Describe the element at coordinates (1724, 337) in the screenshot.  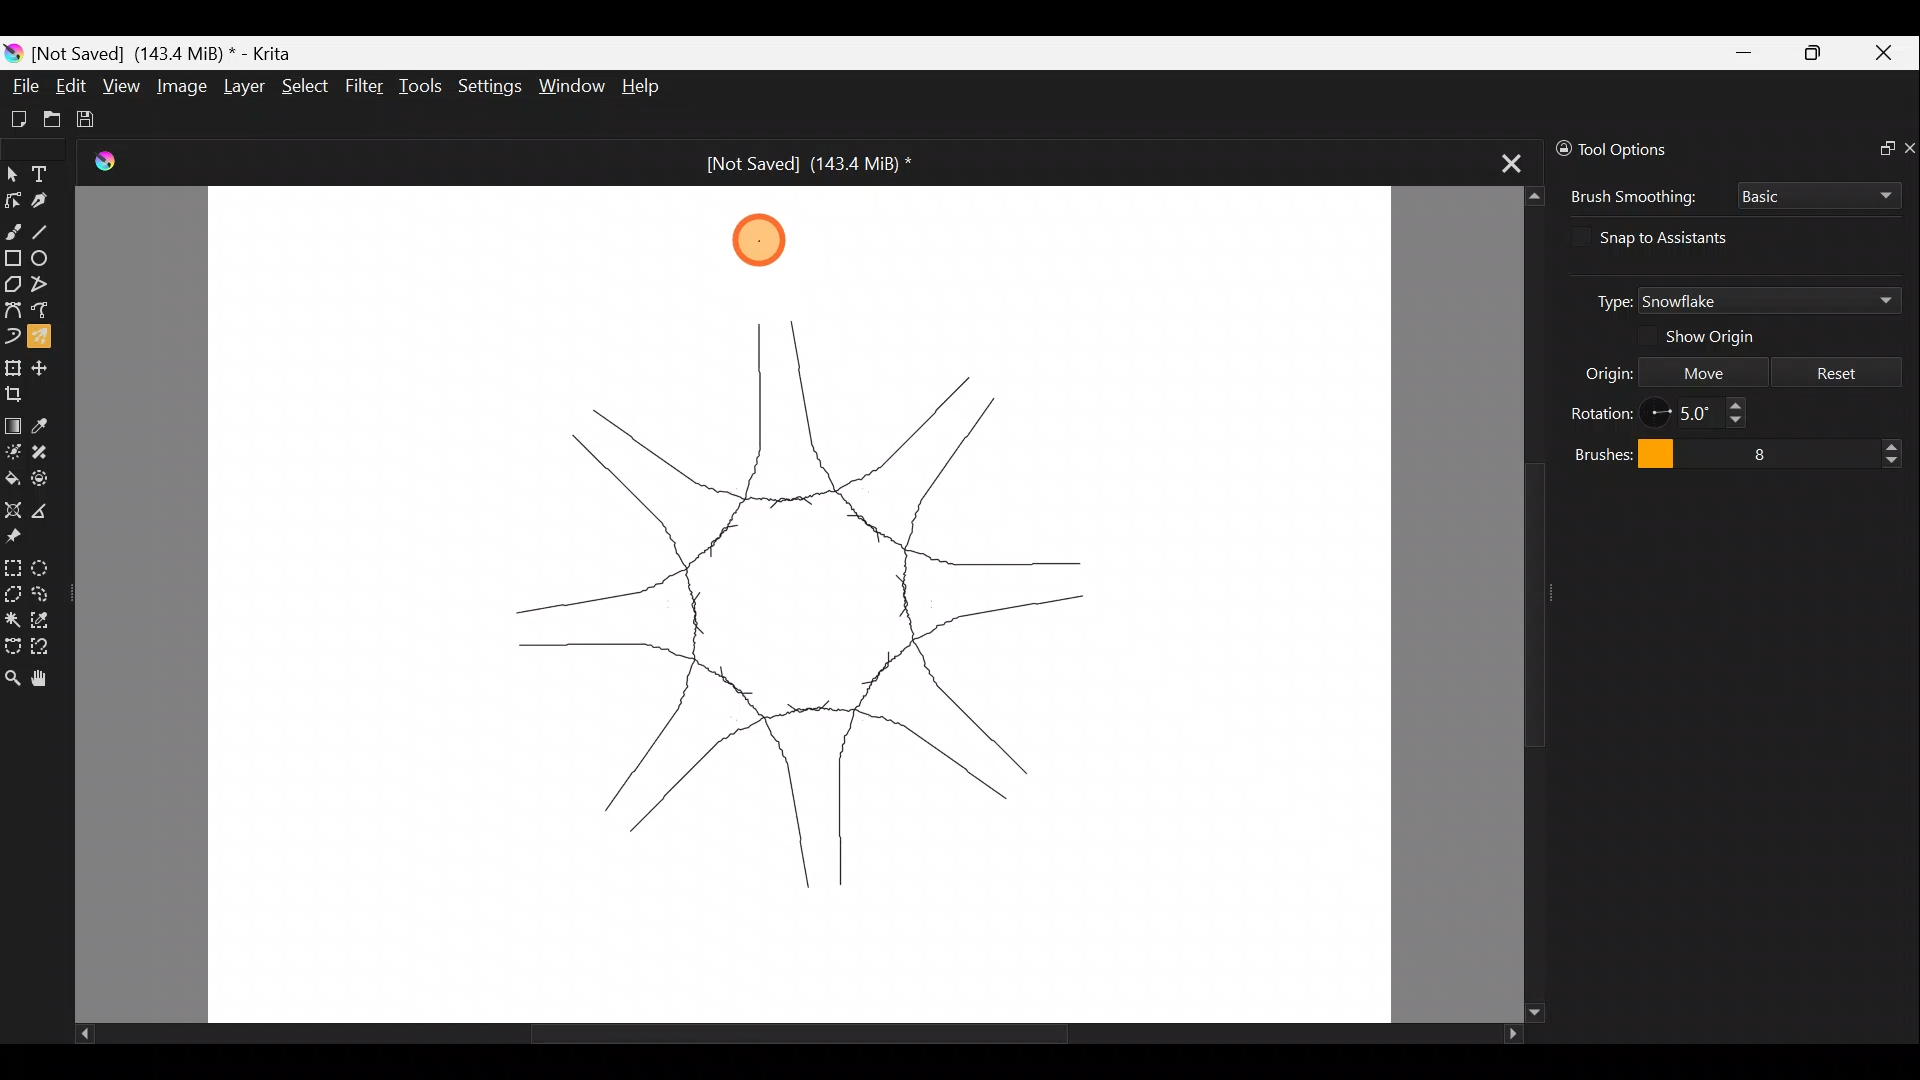
I see `Show origin` at that location.